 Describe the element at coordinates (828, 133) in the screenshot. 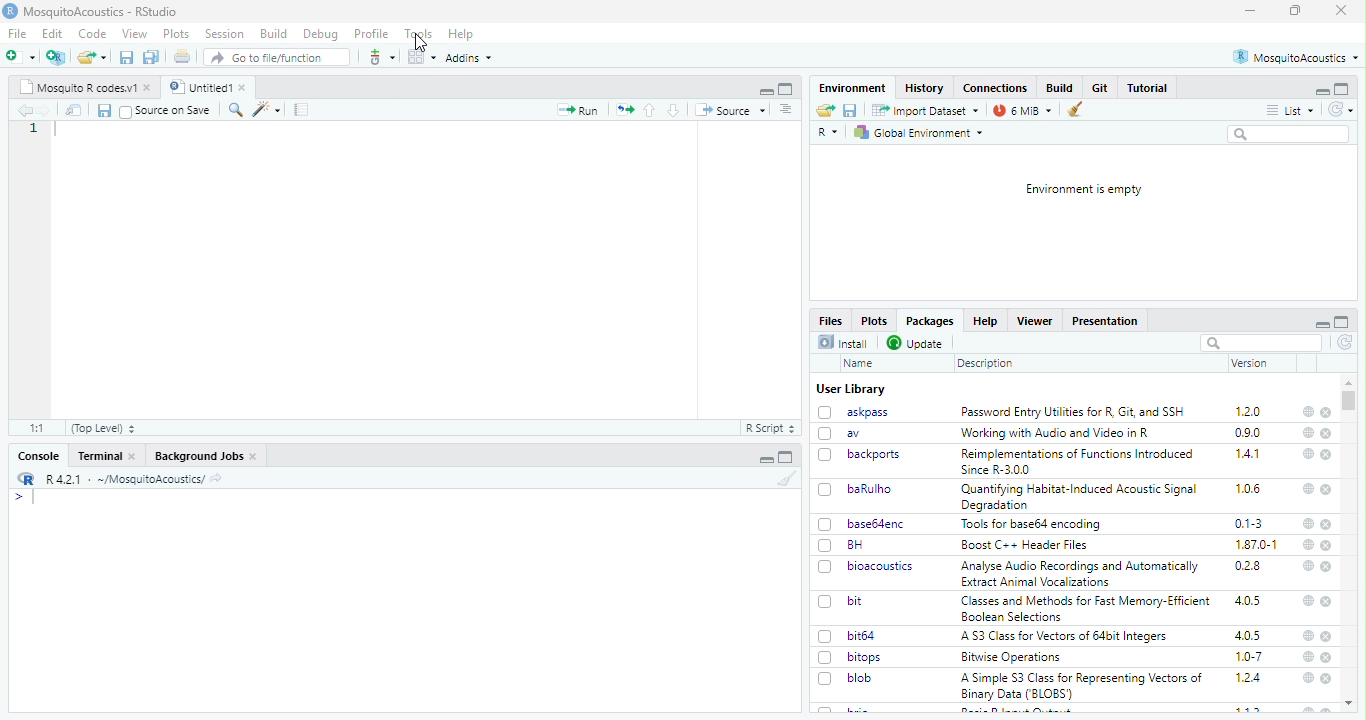

I see `R` at that location.